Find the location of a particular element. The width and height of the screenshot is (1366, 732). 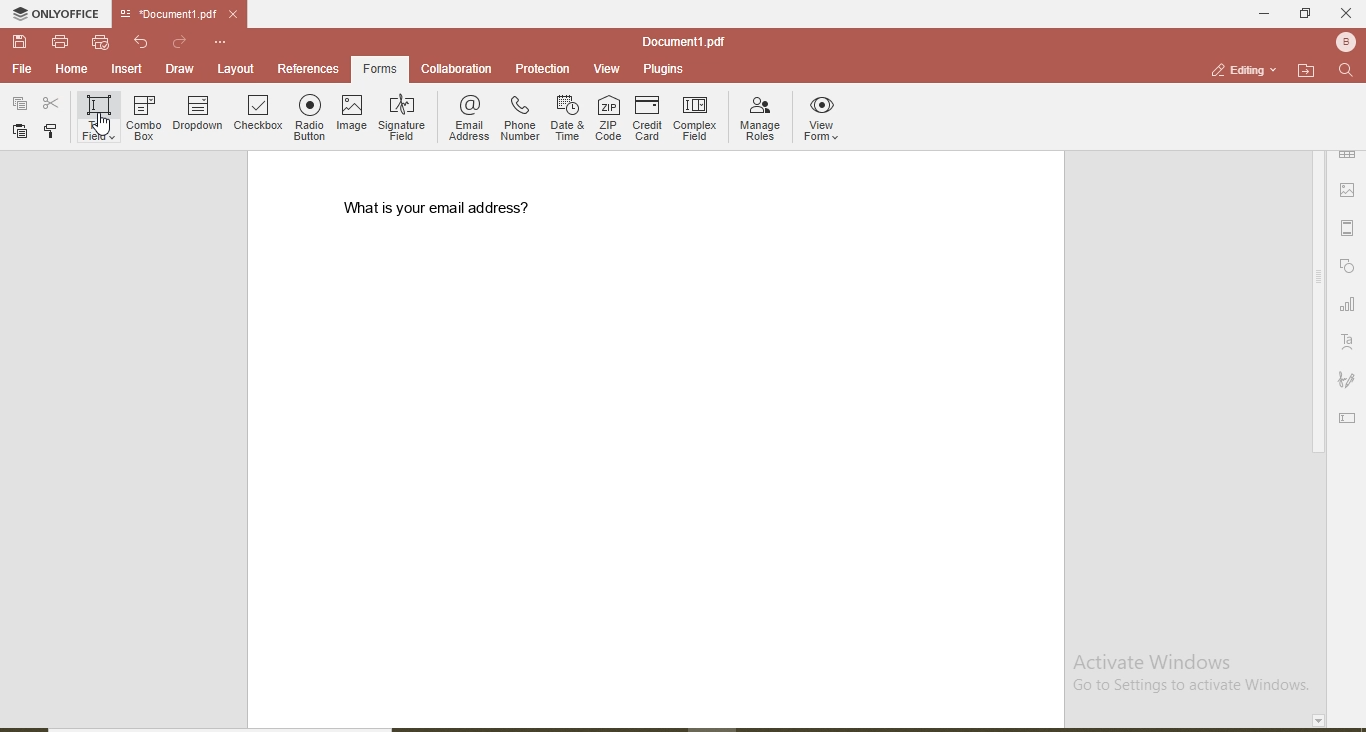

undo is located at coordinates (144, 42).